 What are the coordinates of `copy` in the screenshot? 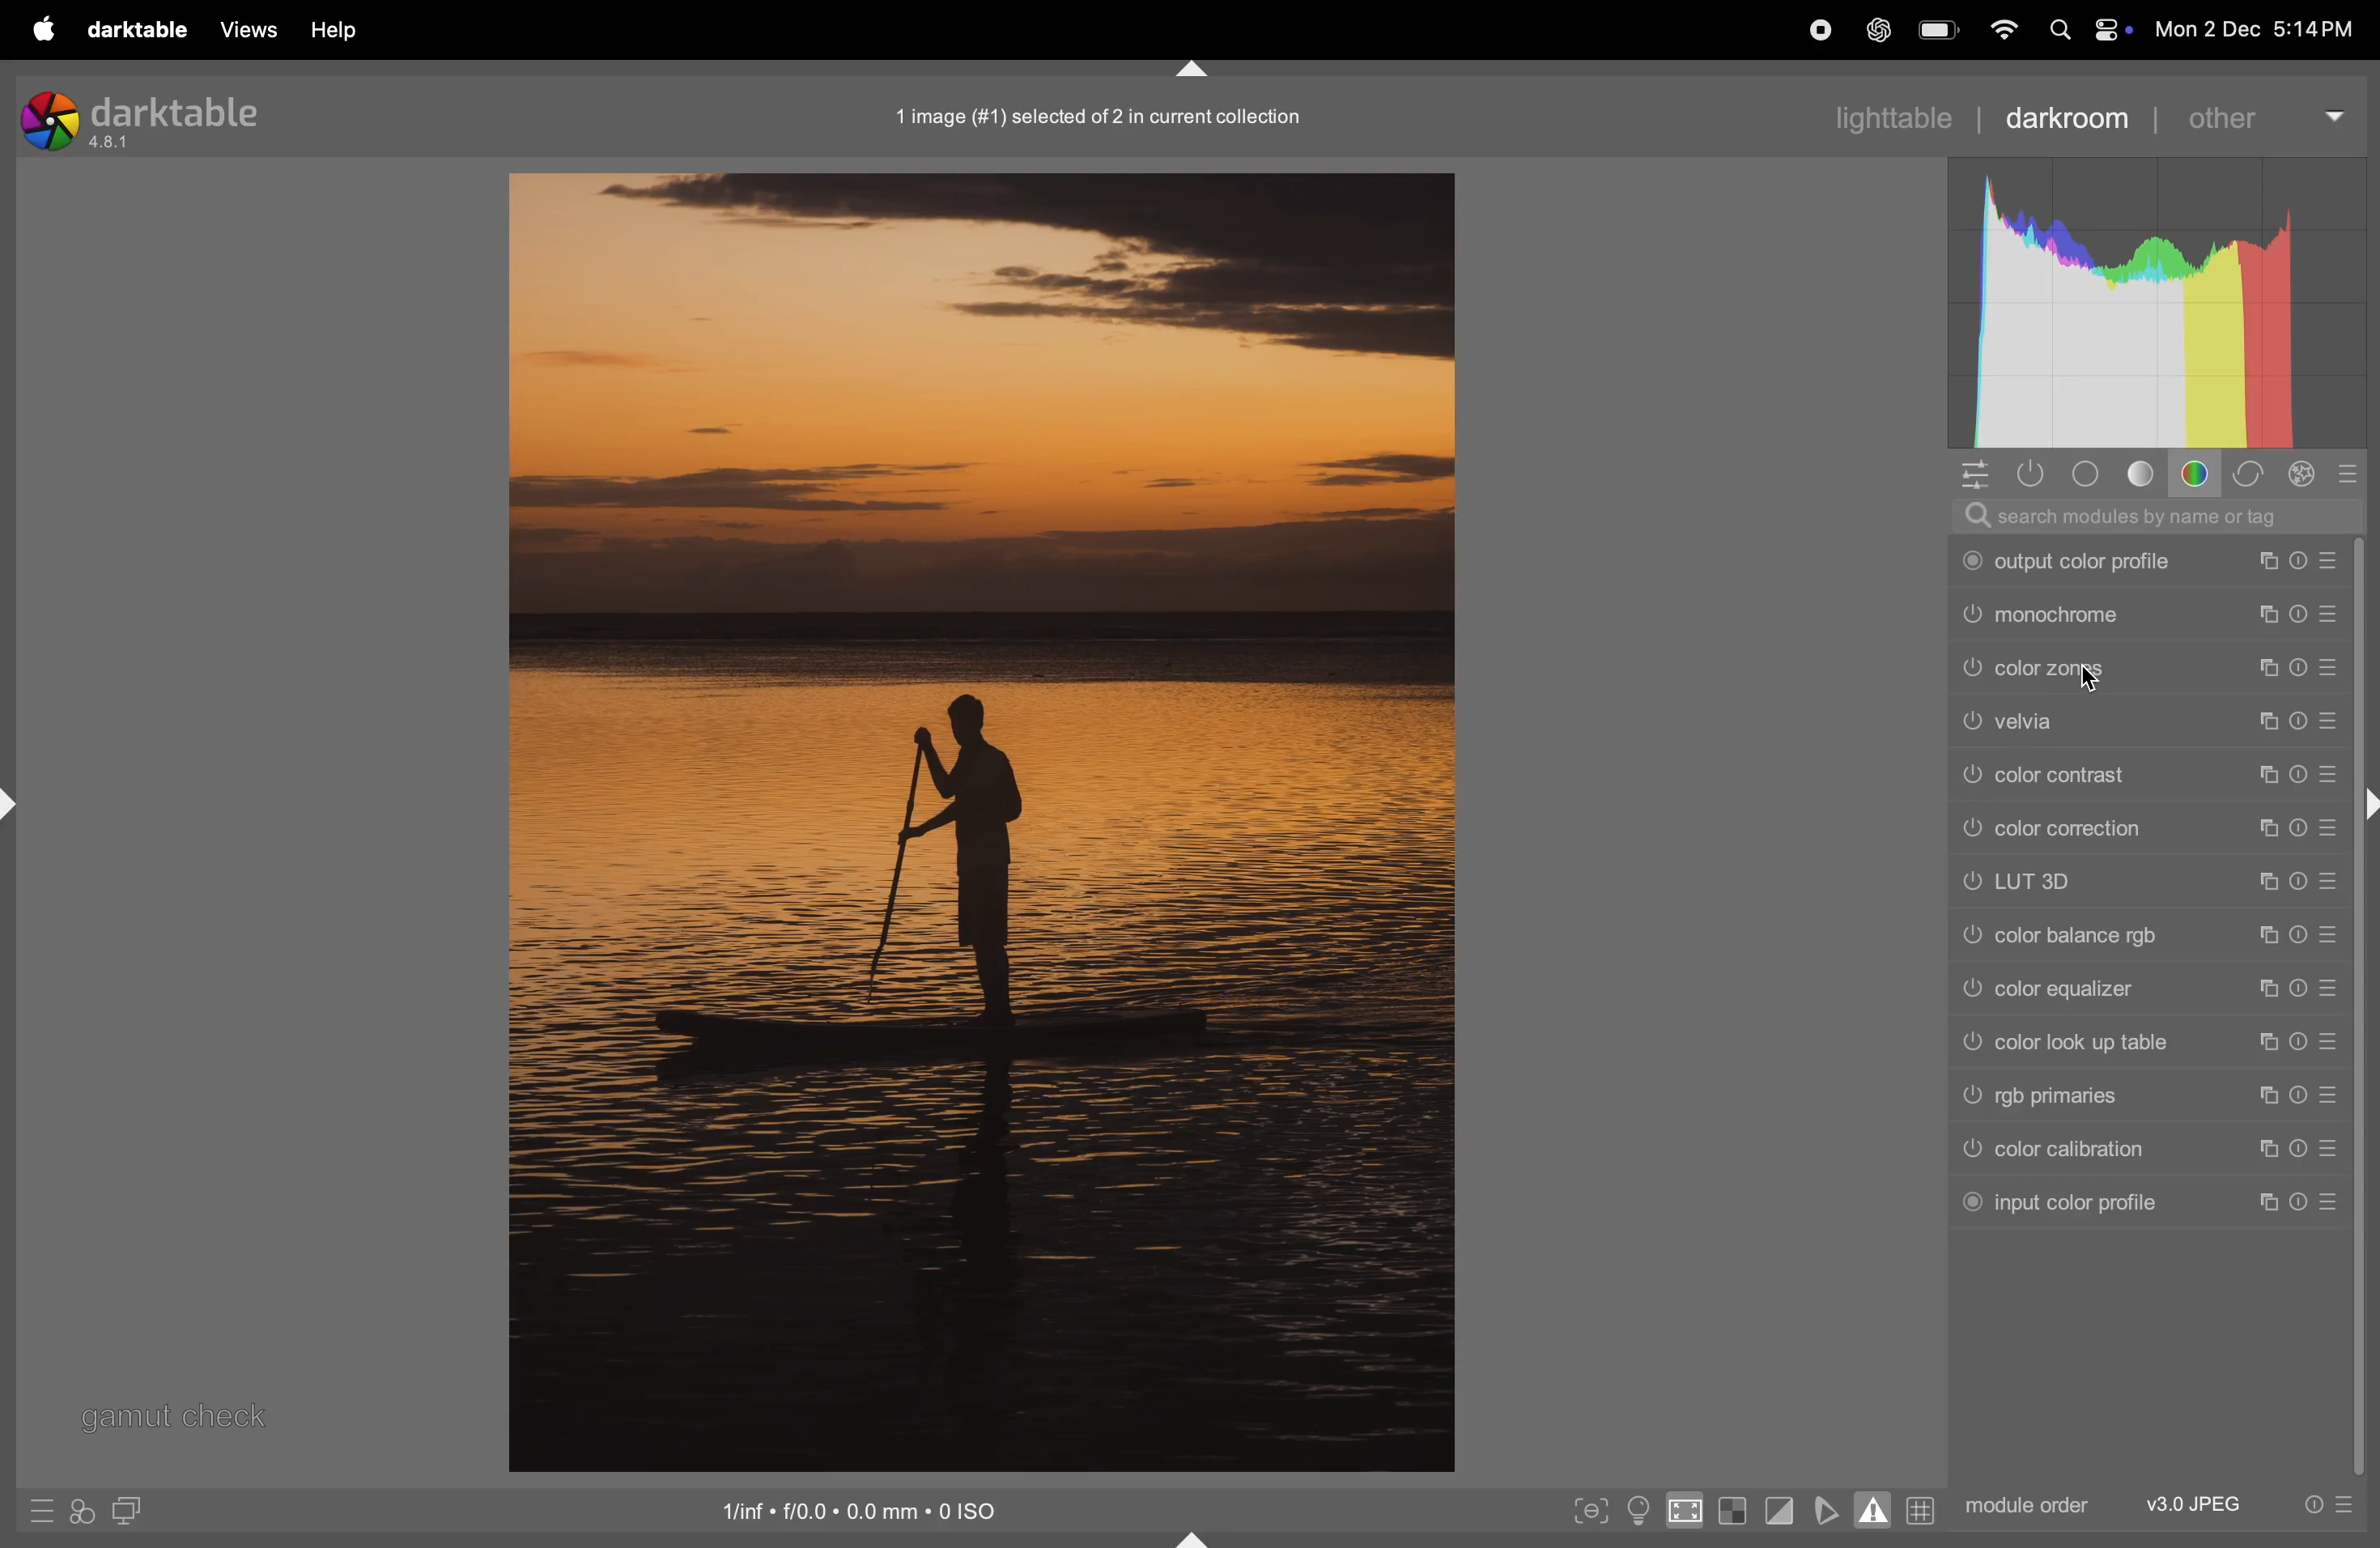 It's located at (2260, 562).